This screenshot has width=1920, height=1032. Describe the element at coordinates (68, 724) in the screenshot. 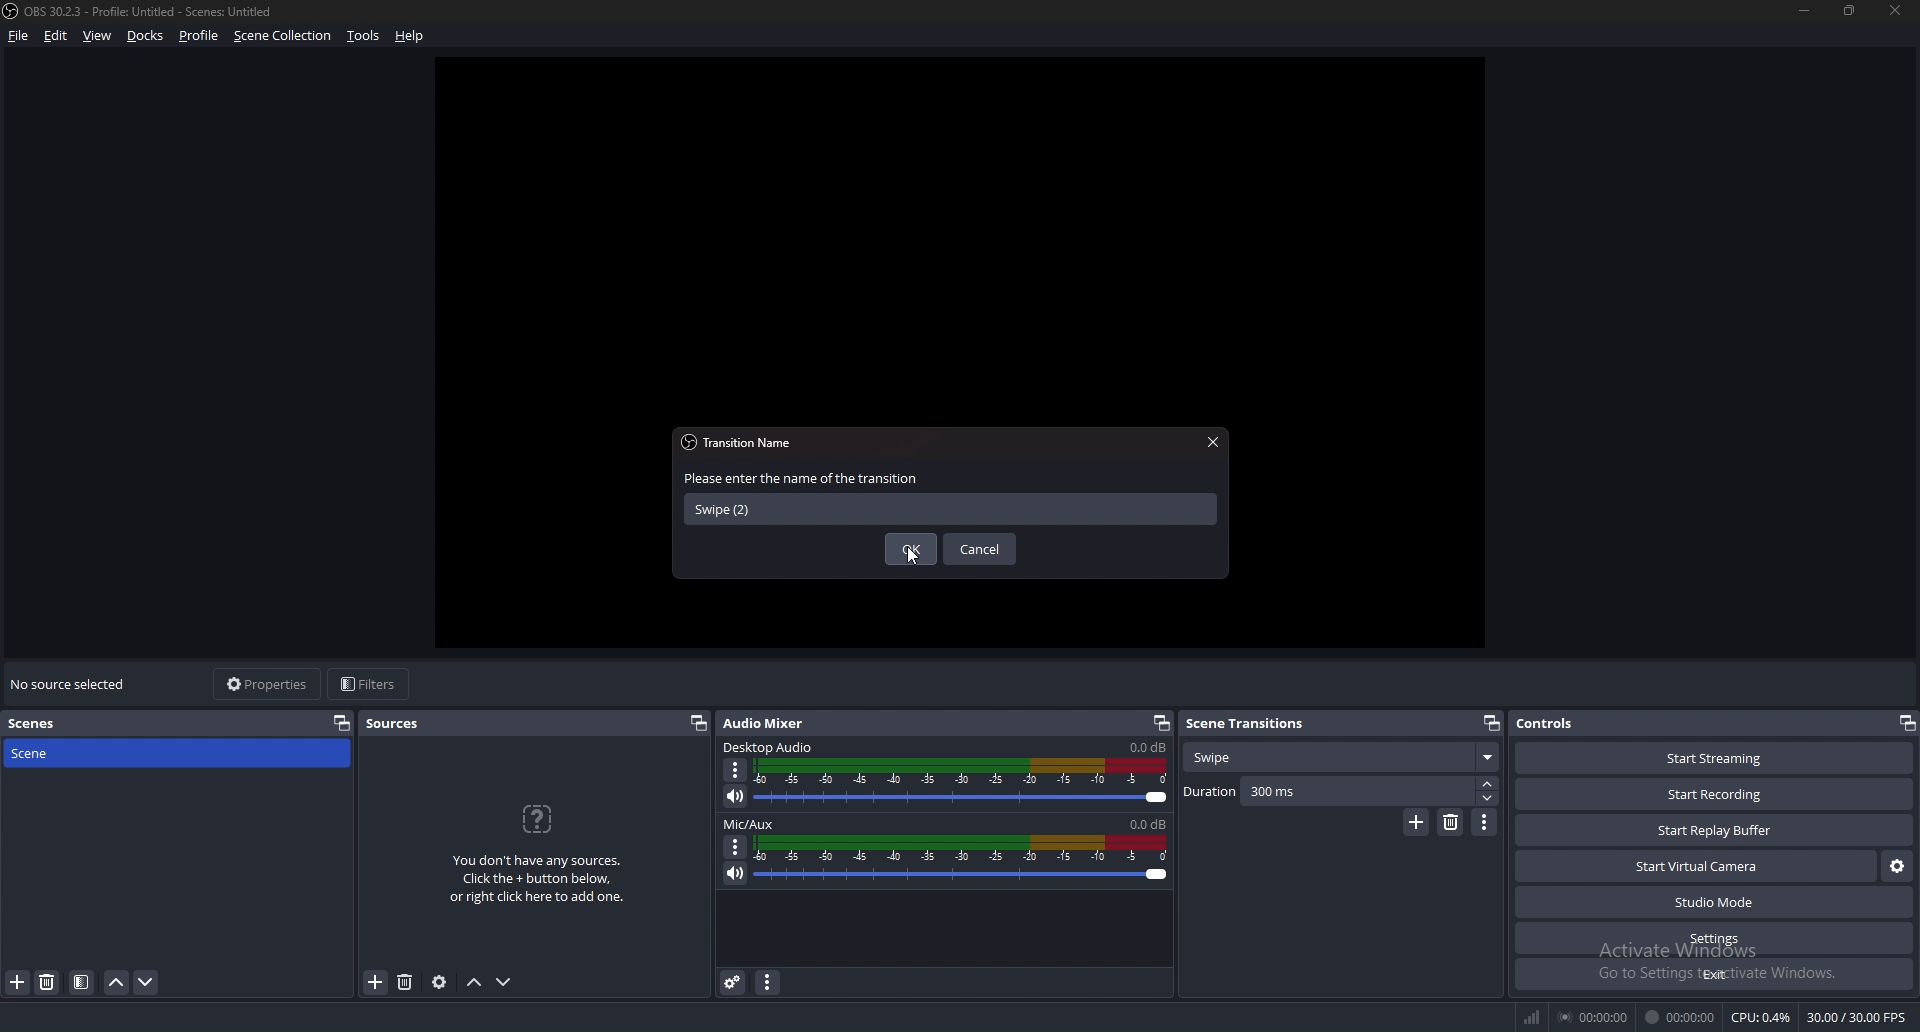

I see `scenes` at that location.